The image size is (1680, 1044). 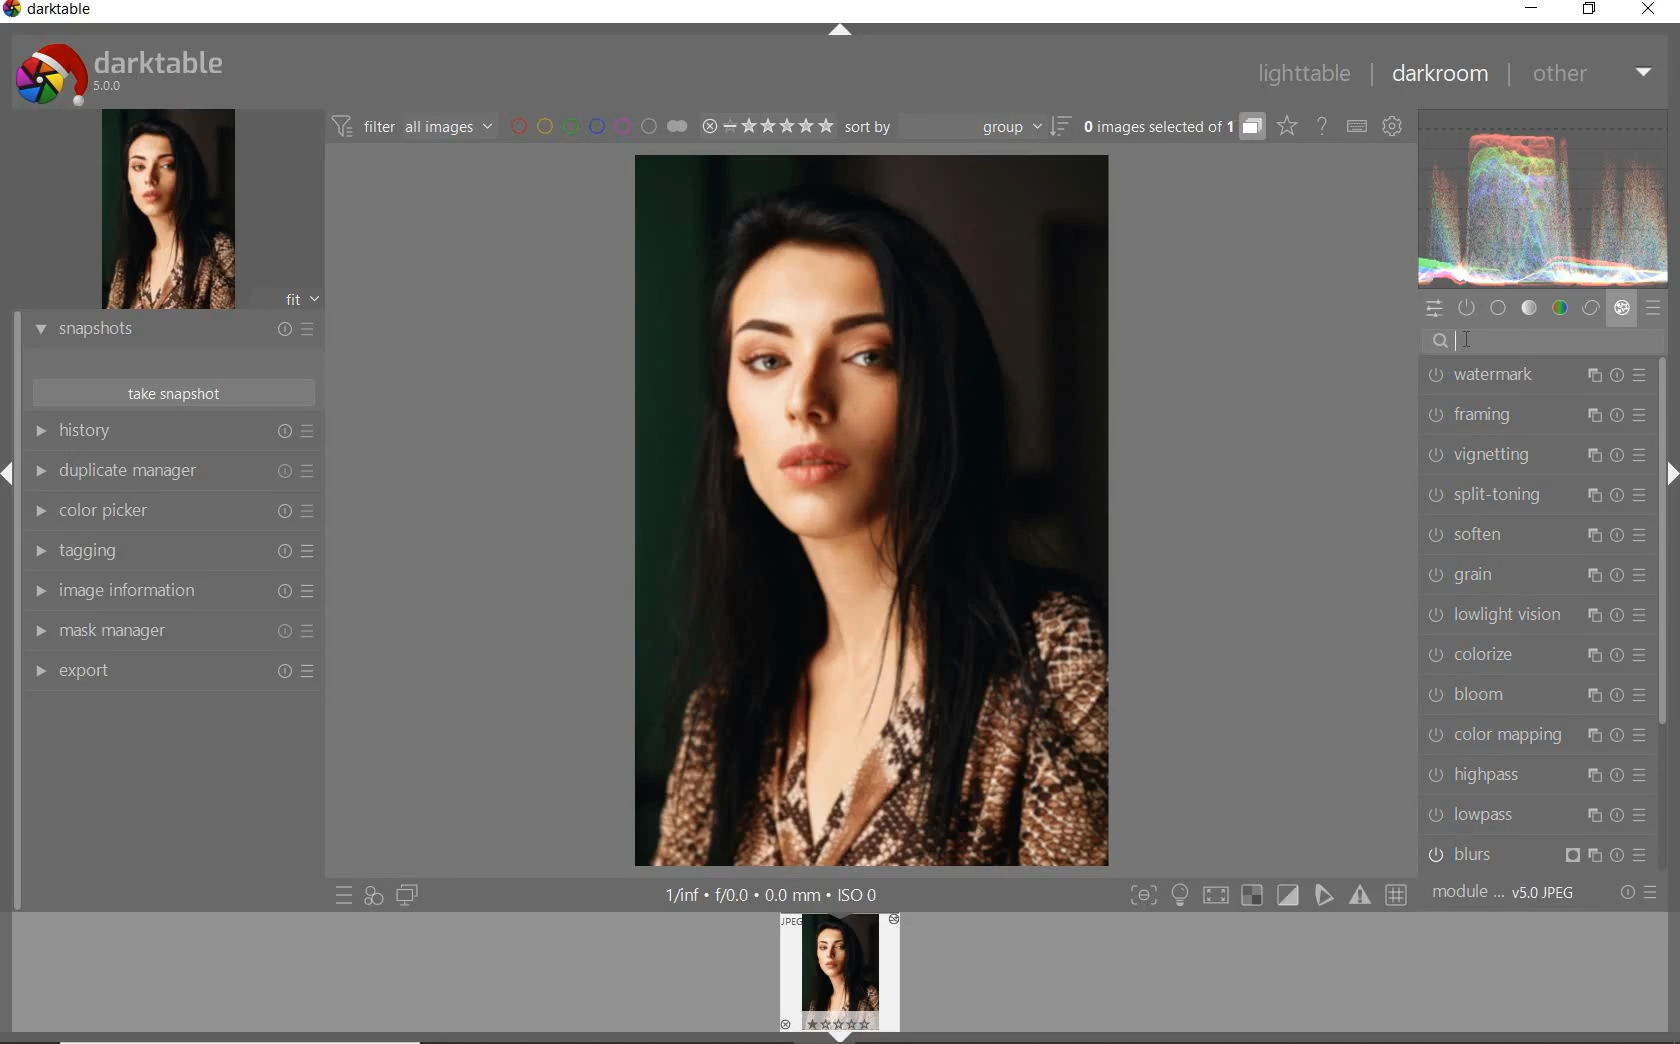 I want to click on other, so click(x=1588, y=74).